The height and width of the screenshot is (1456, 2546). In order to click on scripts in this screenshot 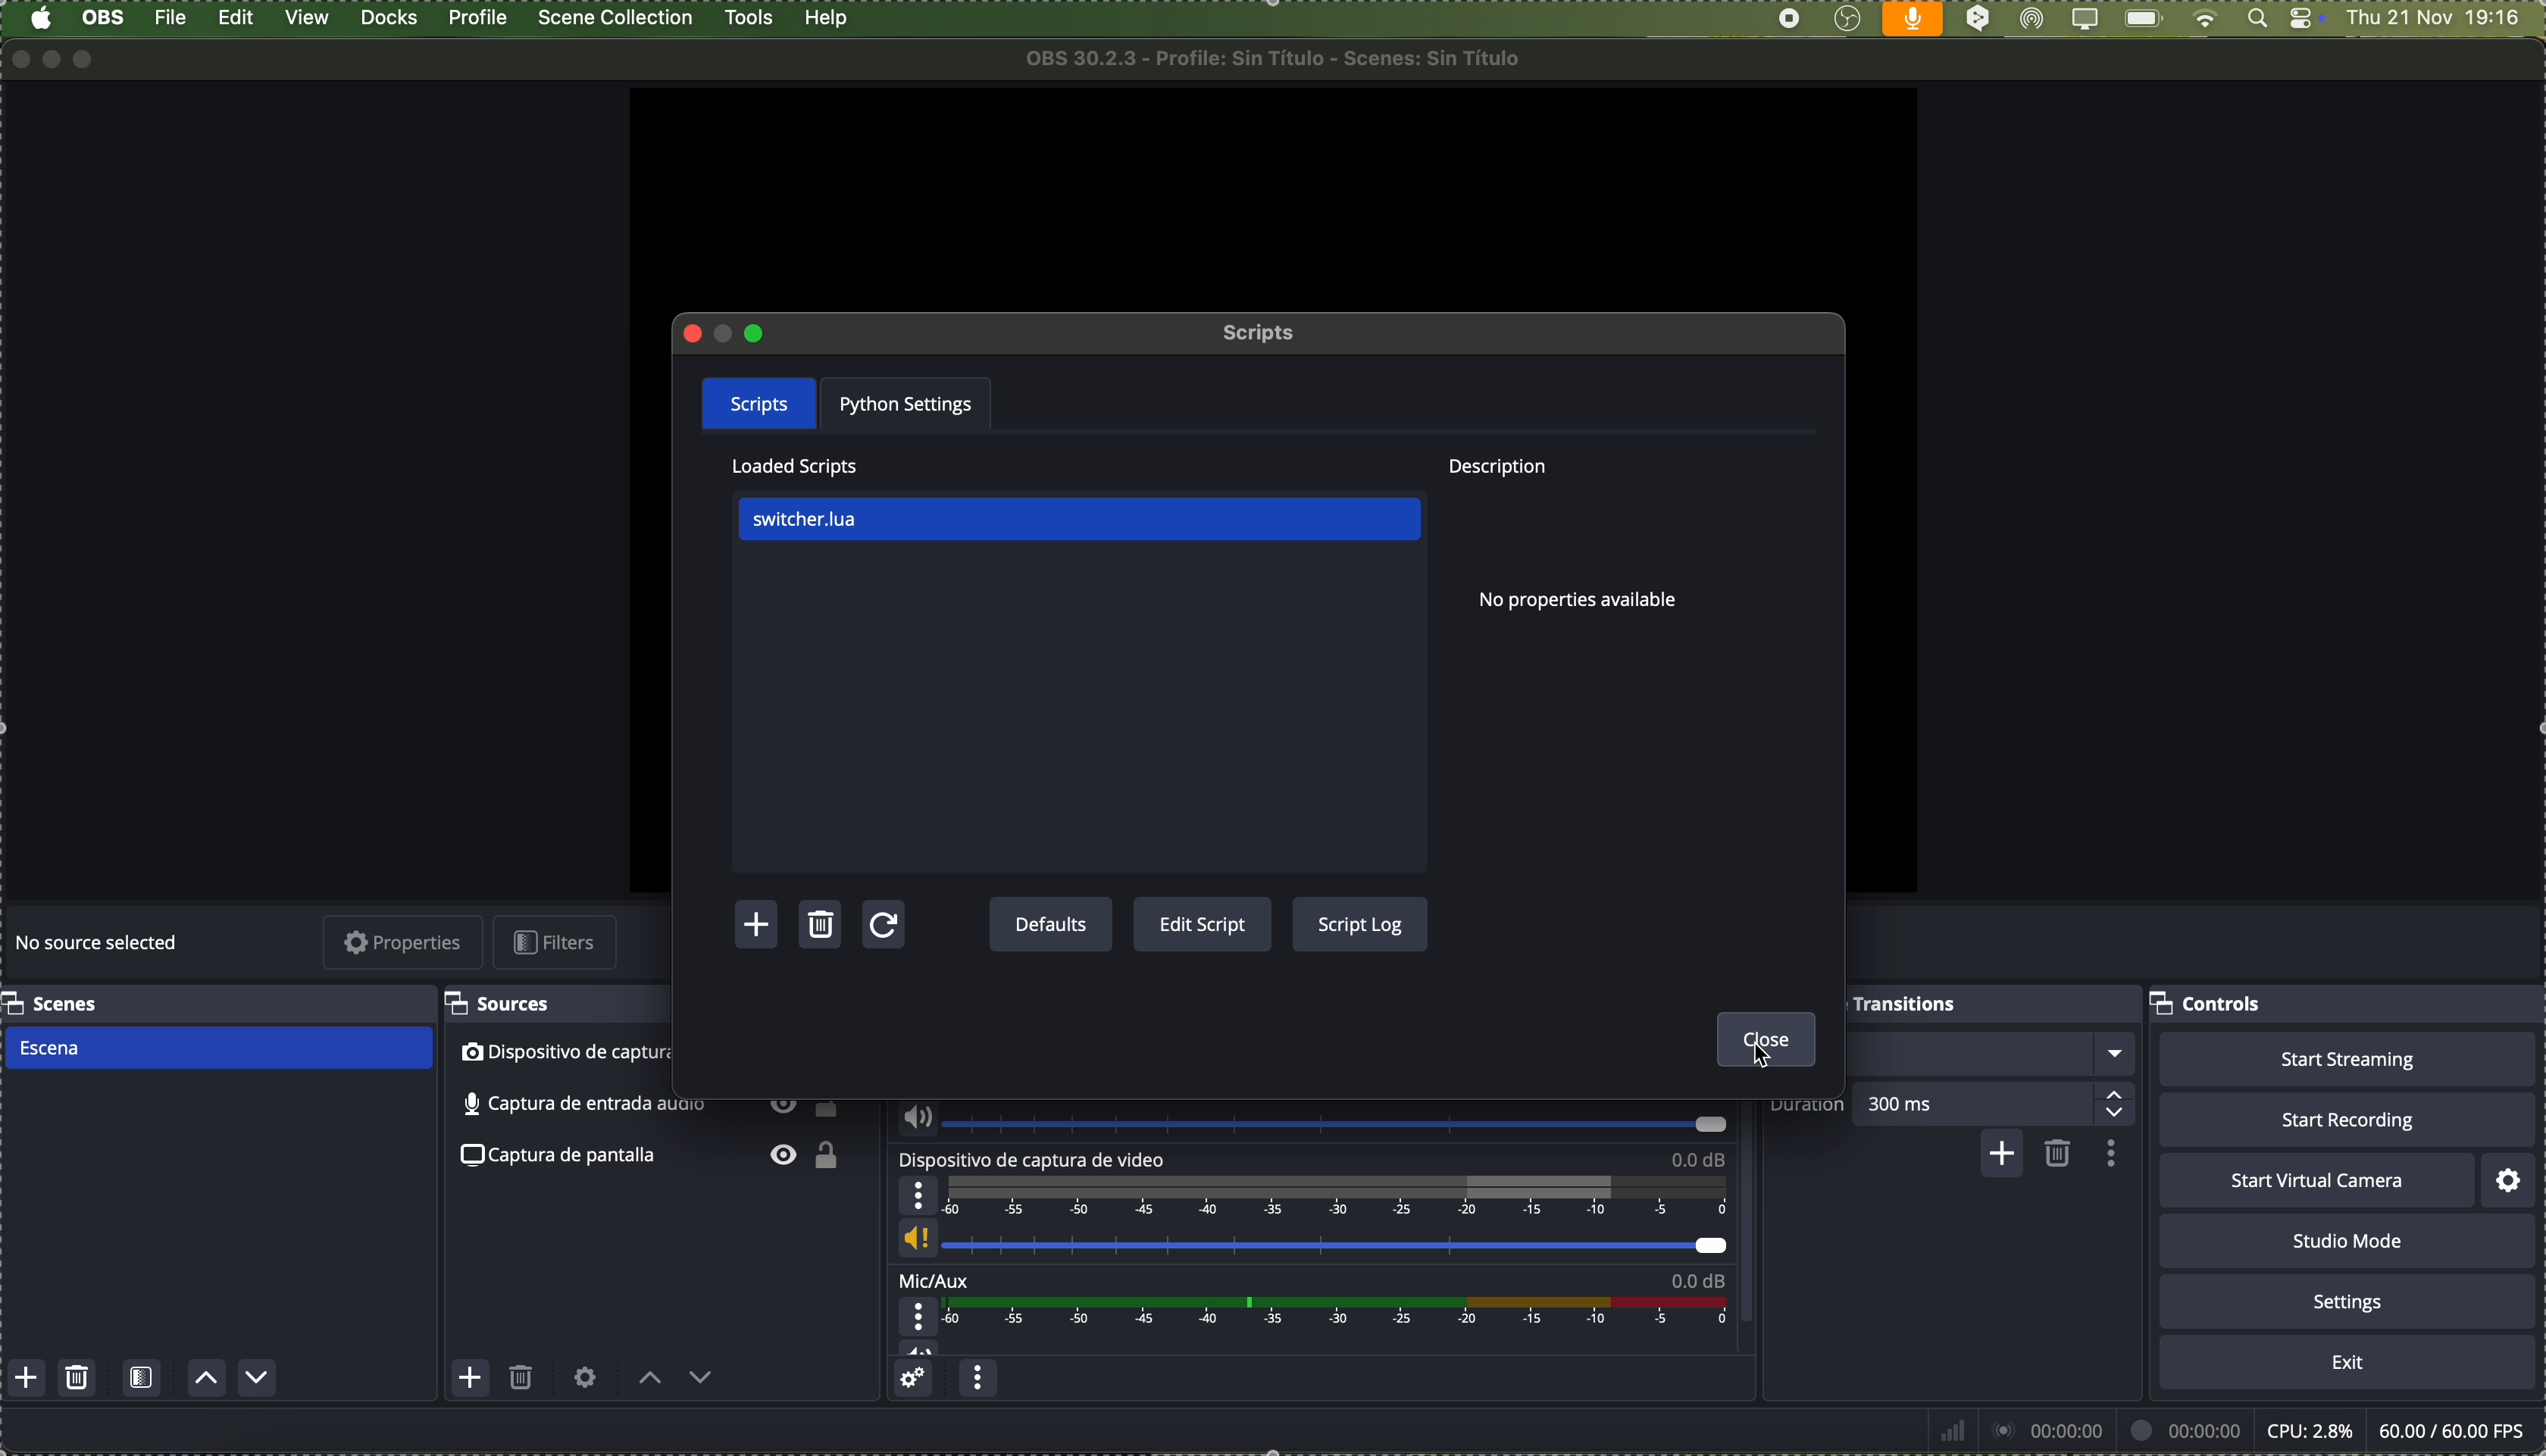, I will do `click(759, 400)`.